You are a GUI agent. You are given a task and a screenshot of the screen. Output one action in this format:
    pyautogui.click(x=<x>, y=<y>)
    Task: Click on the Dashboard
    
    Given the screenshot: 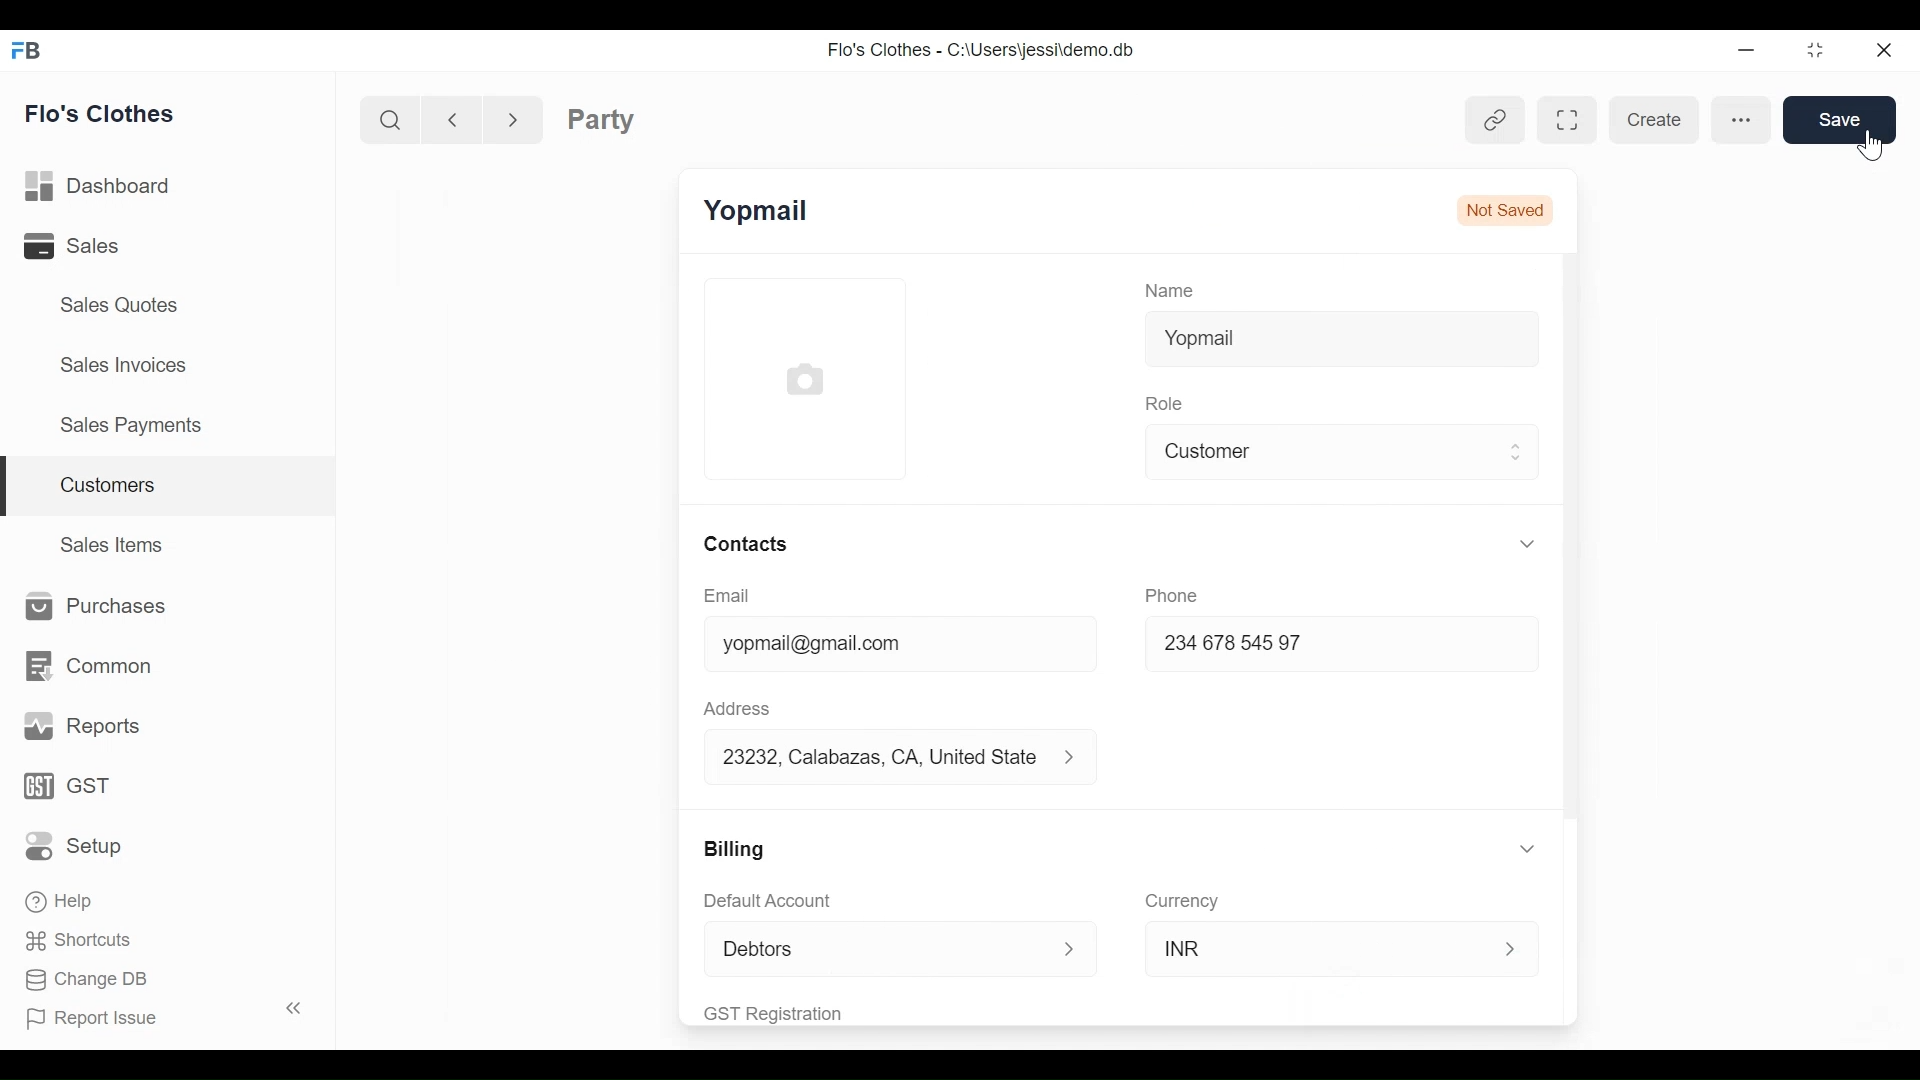 What is the action you would take?
    pyautogui.click(x=104, y=187)
    